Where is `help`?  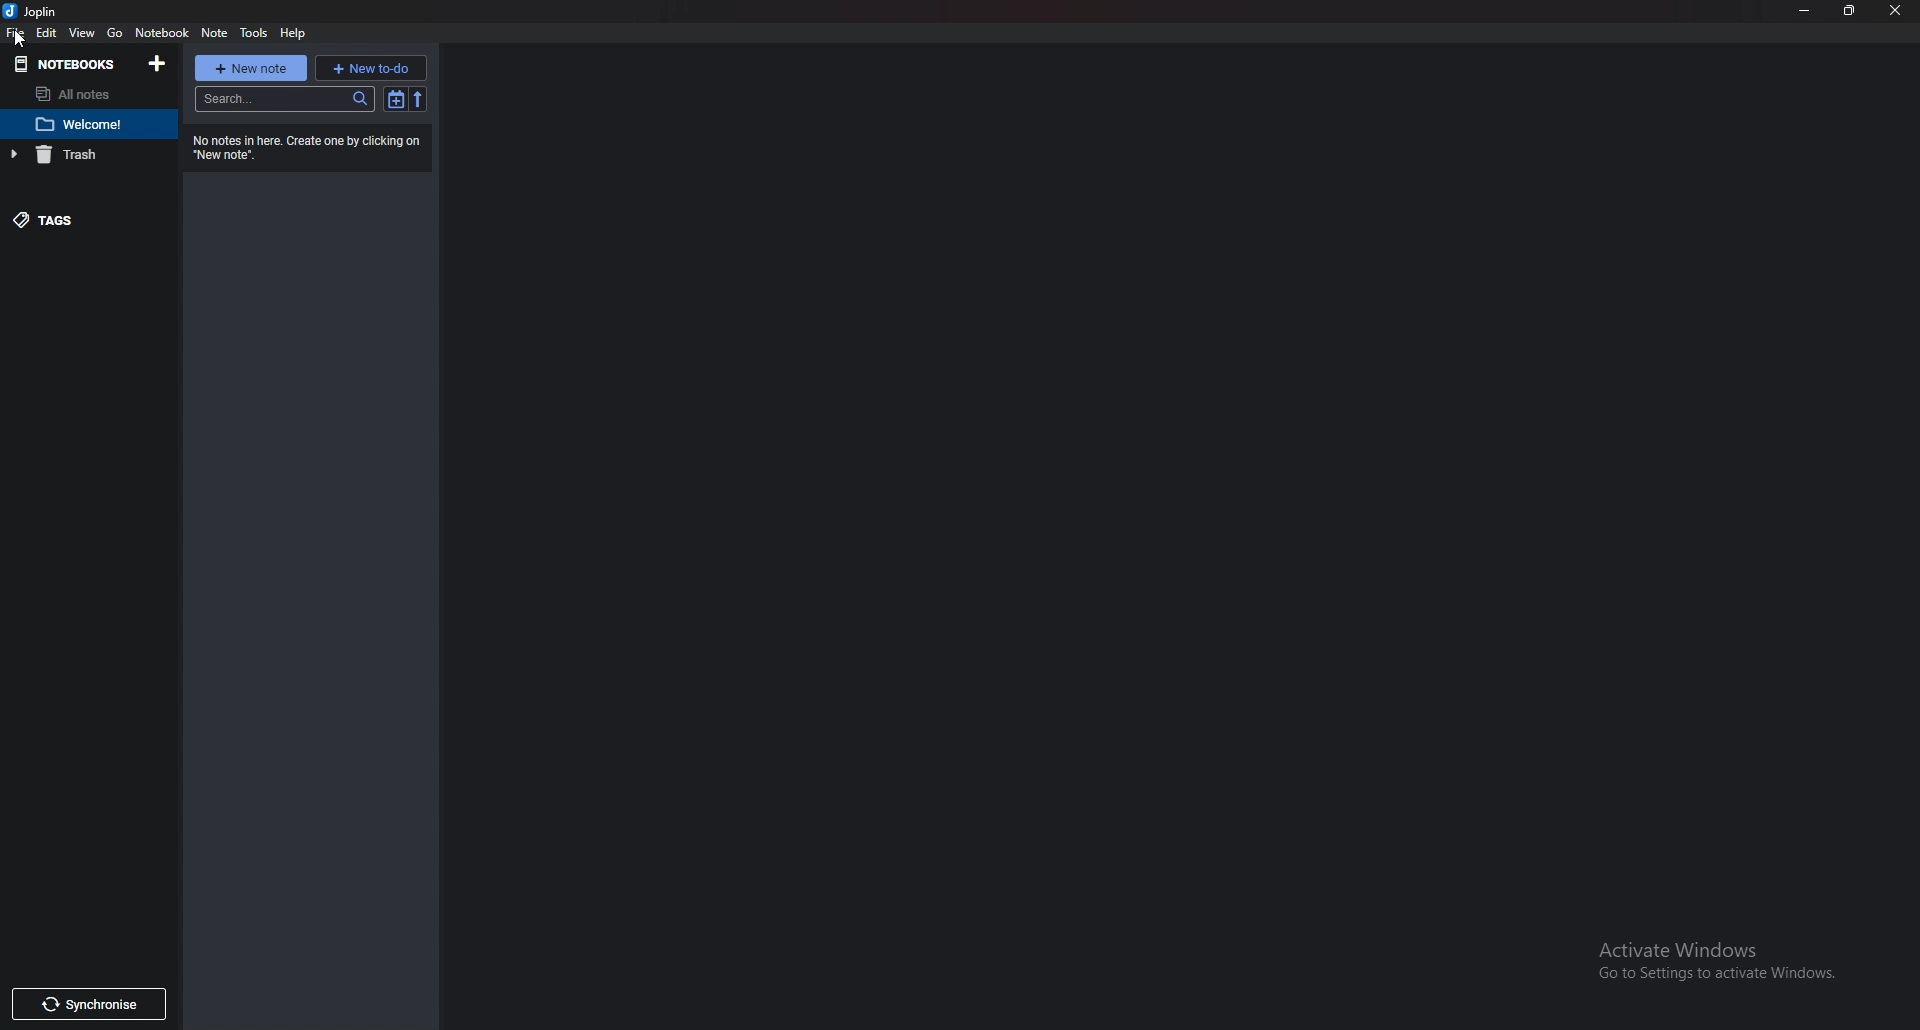 help is located at coordinates (294, 33).